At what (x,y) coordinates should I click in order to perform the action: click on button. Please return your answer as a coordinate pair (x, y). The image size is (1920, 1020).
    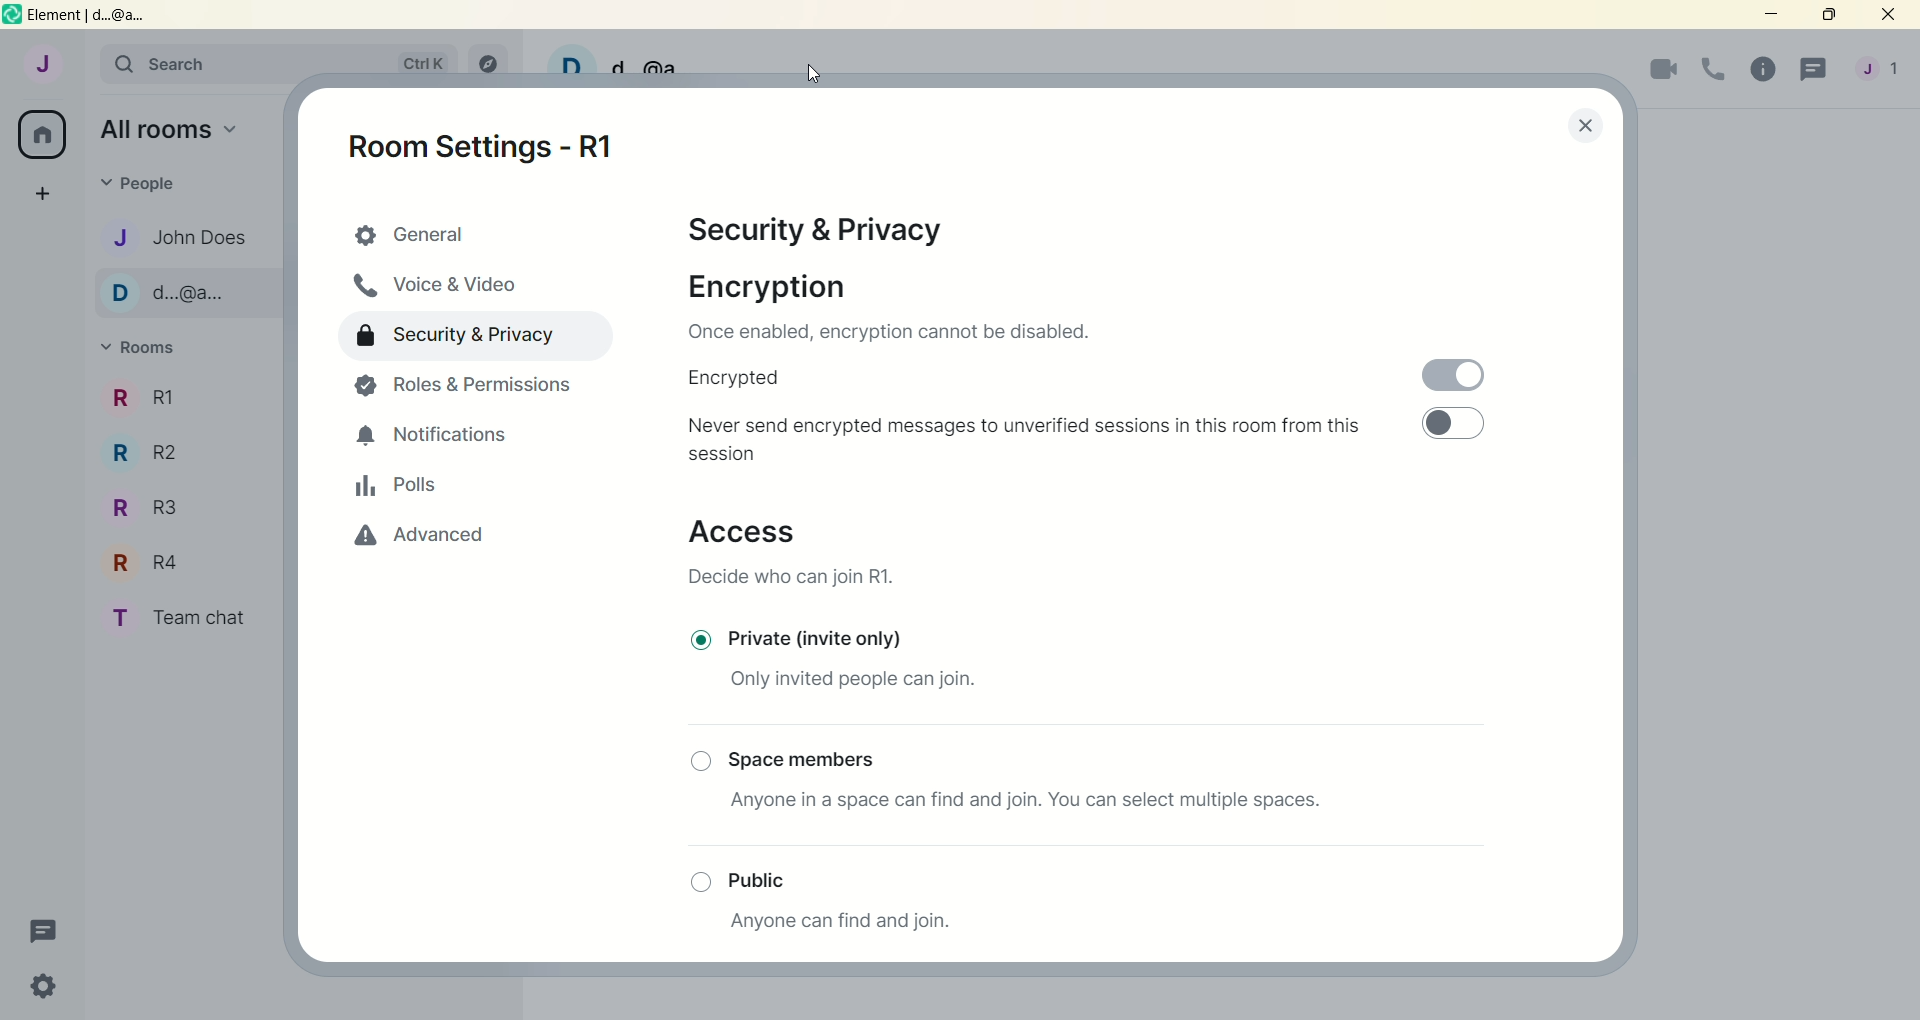
    Looking at the image, I should click on (698, 759).